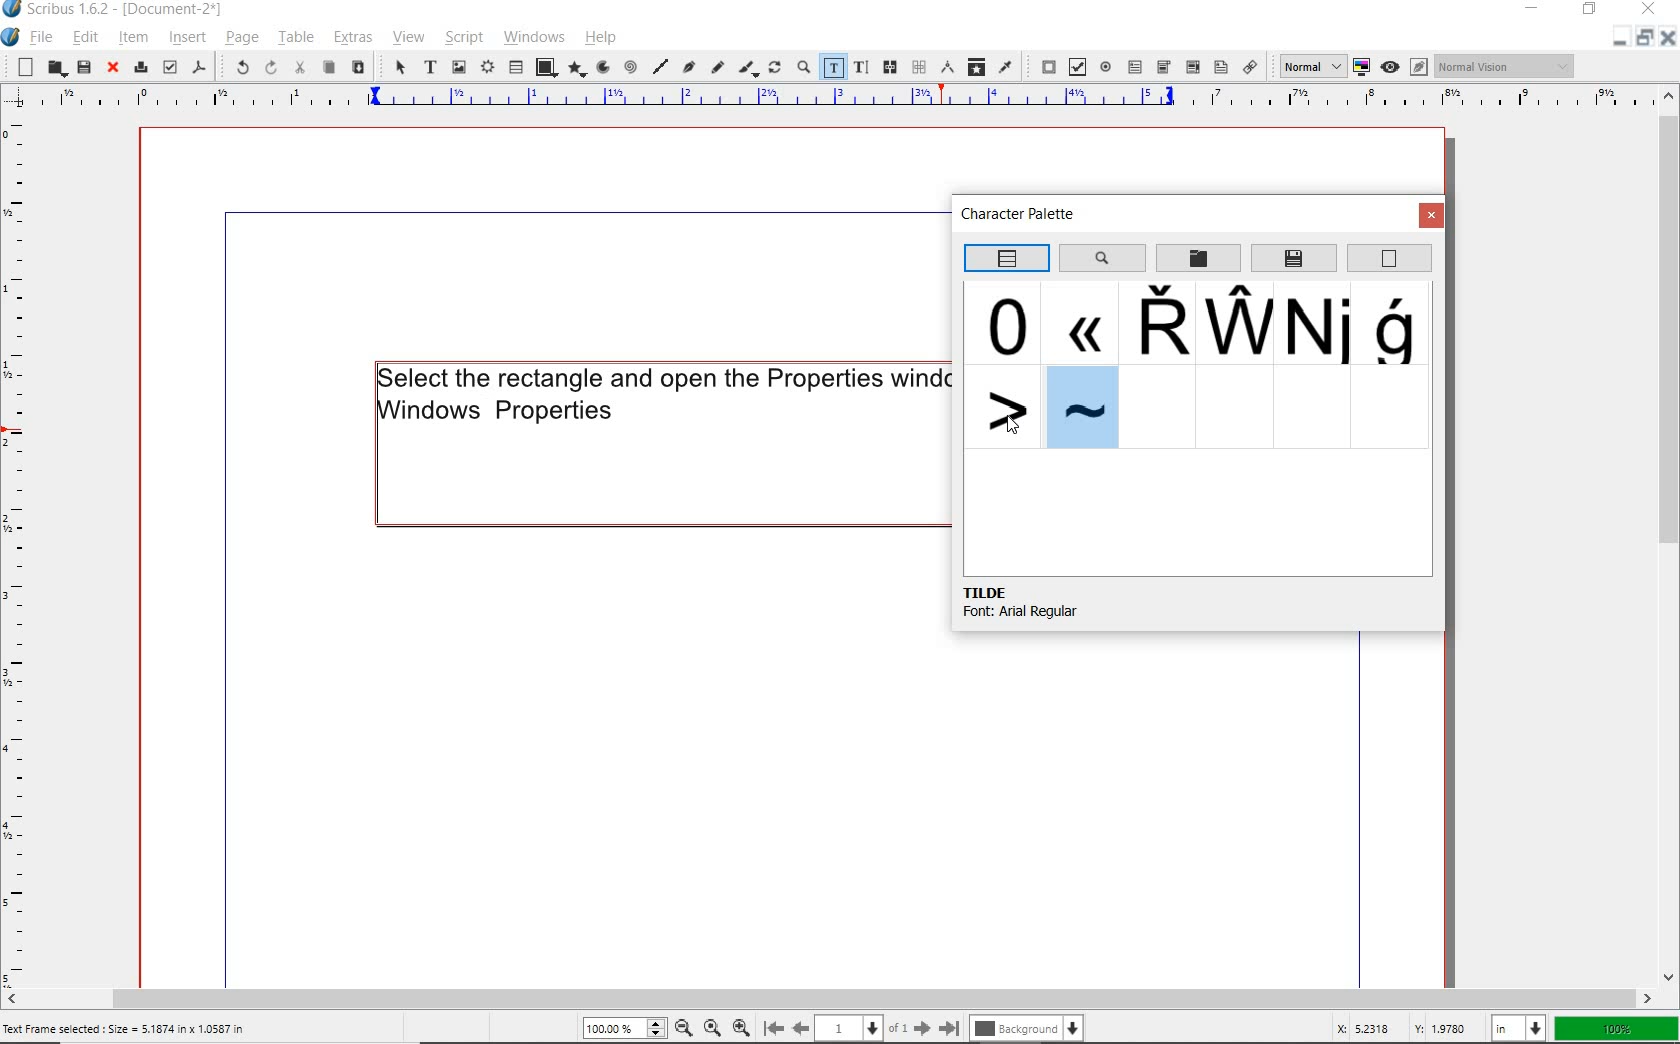 The width and height of the screenshot is (1680, 1044). What do you see at coordinates (918, 67) in the screenshot?
I see `unlink text frames` at bounding box center [918, 67].